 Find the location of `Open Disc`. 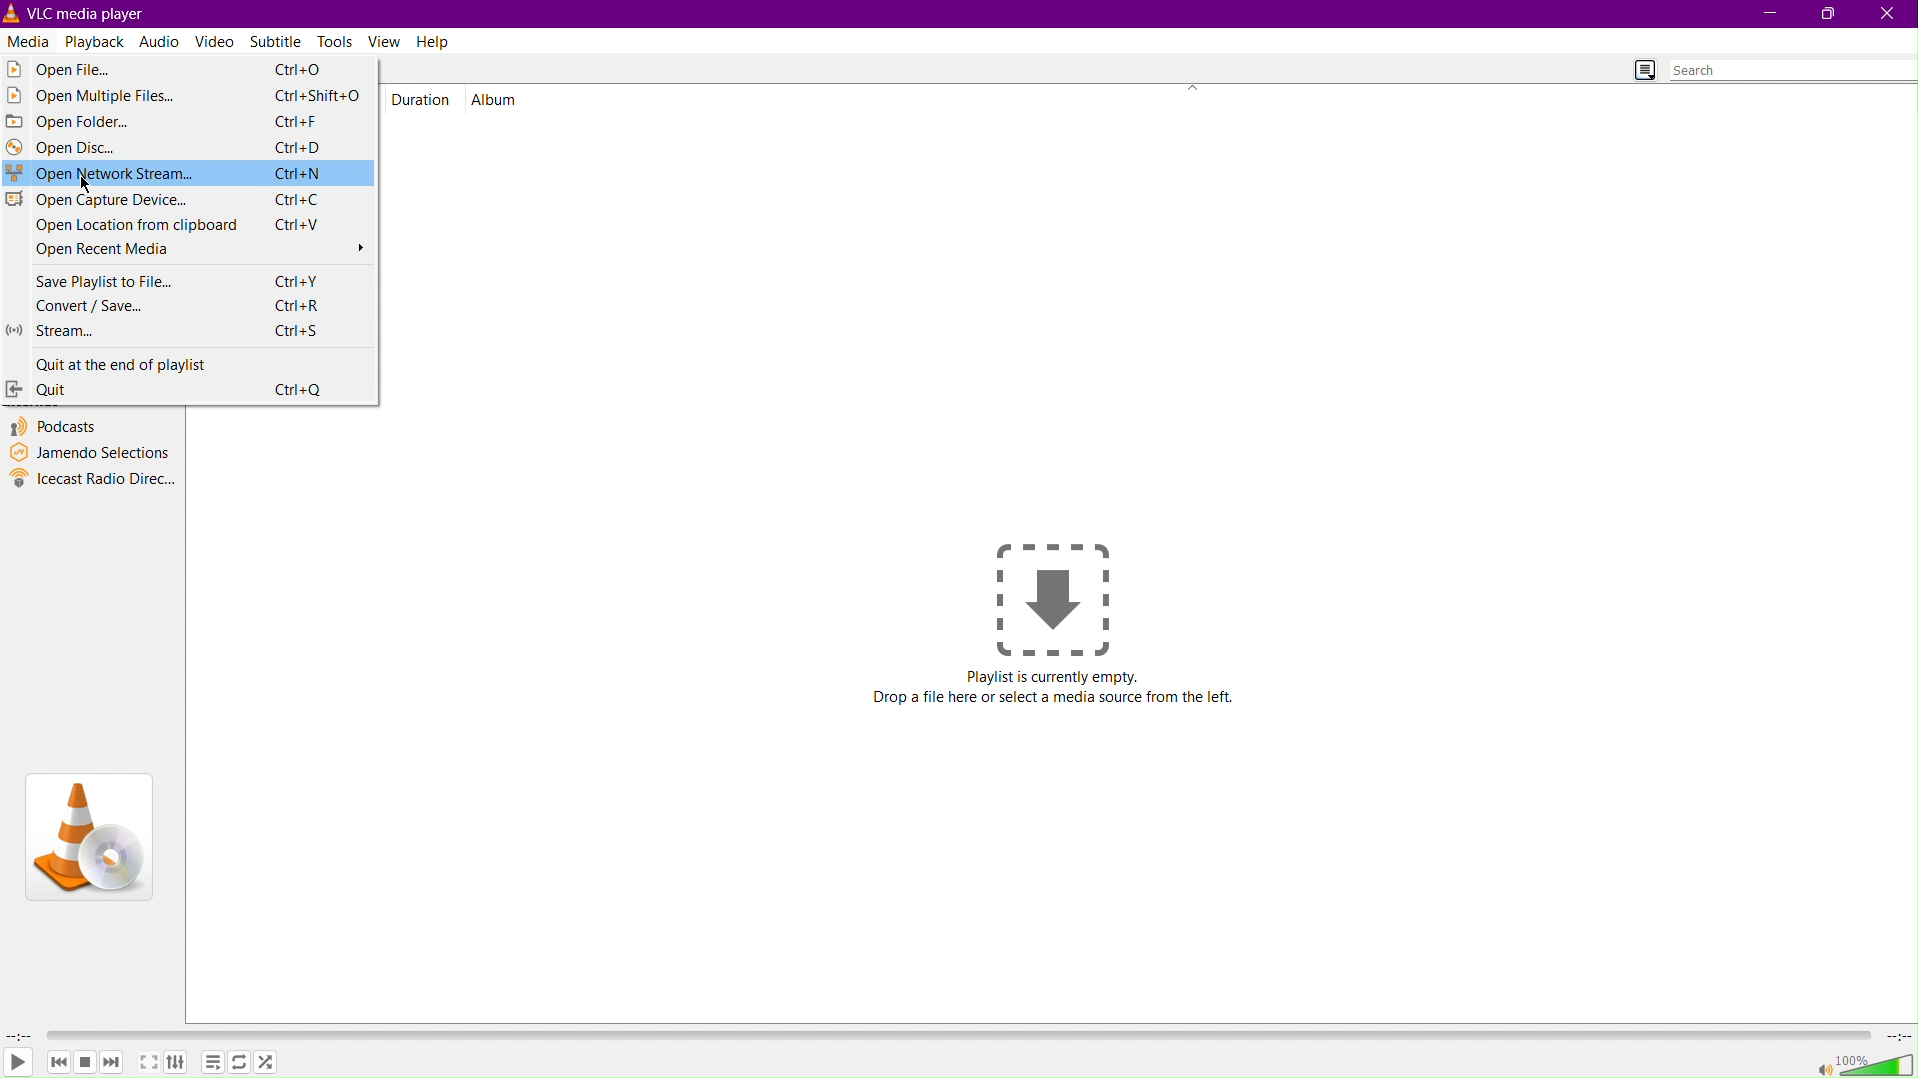

Open Disc is located at coordinates (95, 149).